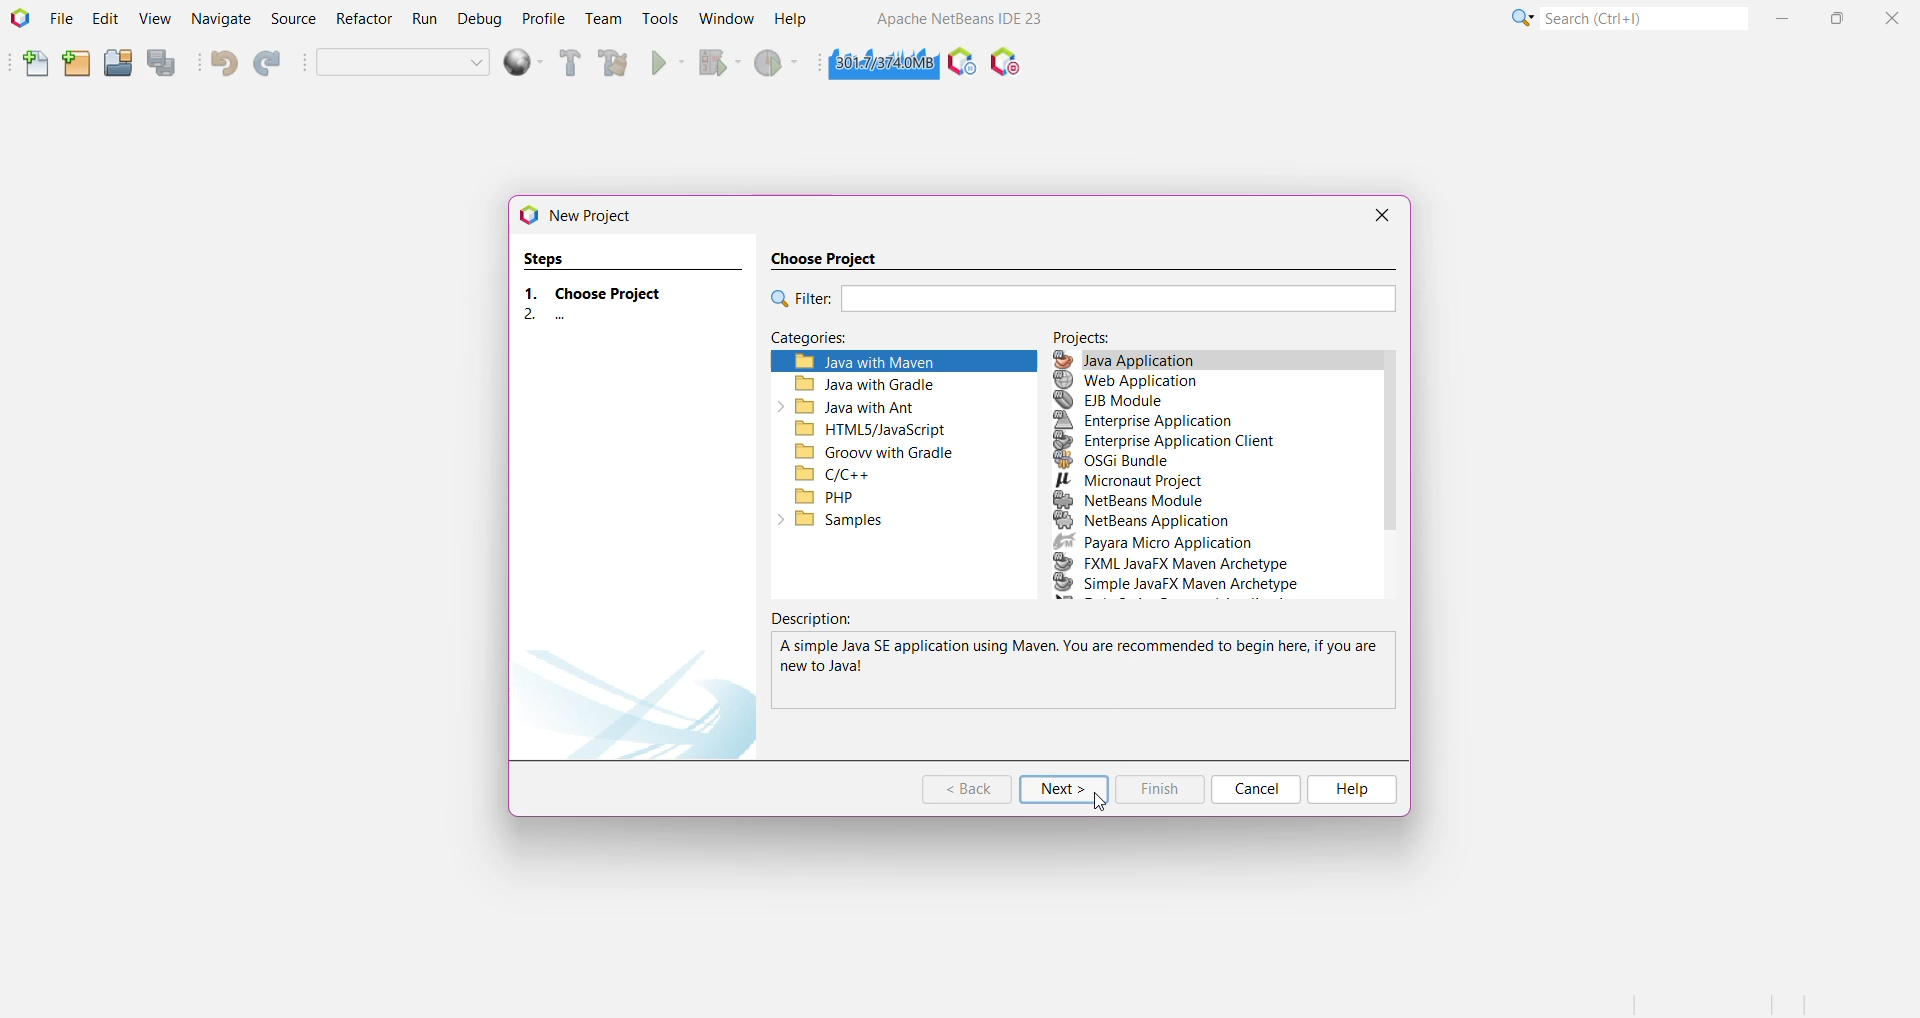 The image size is (1920, 1018). I want to click on More Options, so click(1520, 21).